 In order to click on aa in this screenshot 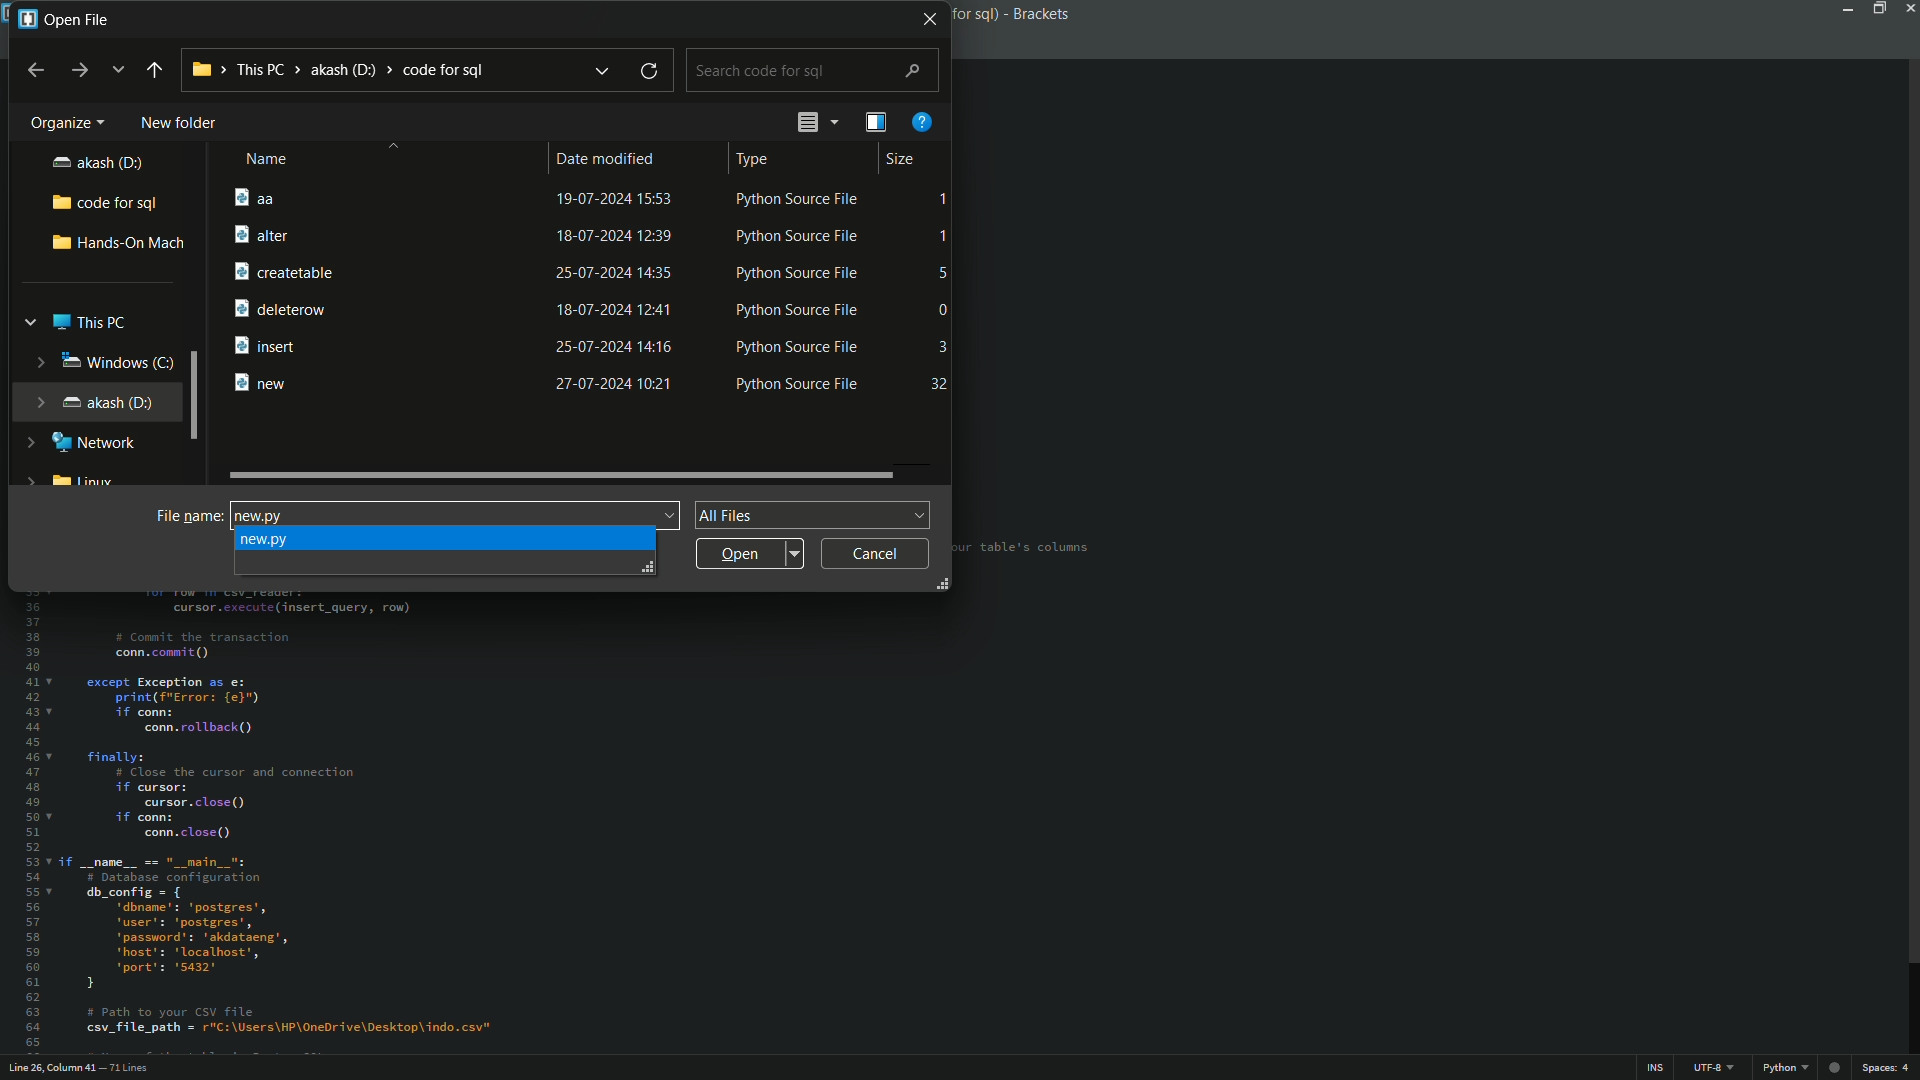, I will do `click(248, 197)`.